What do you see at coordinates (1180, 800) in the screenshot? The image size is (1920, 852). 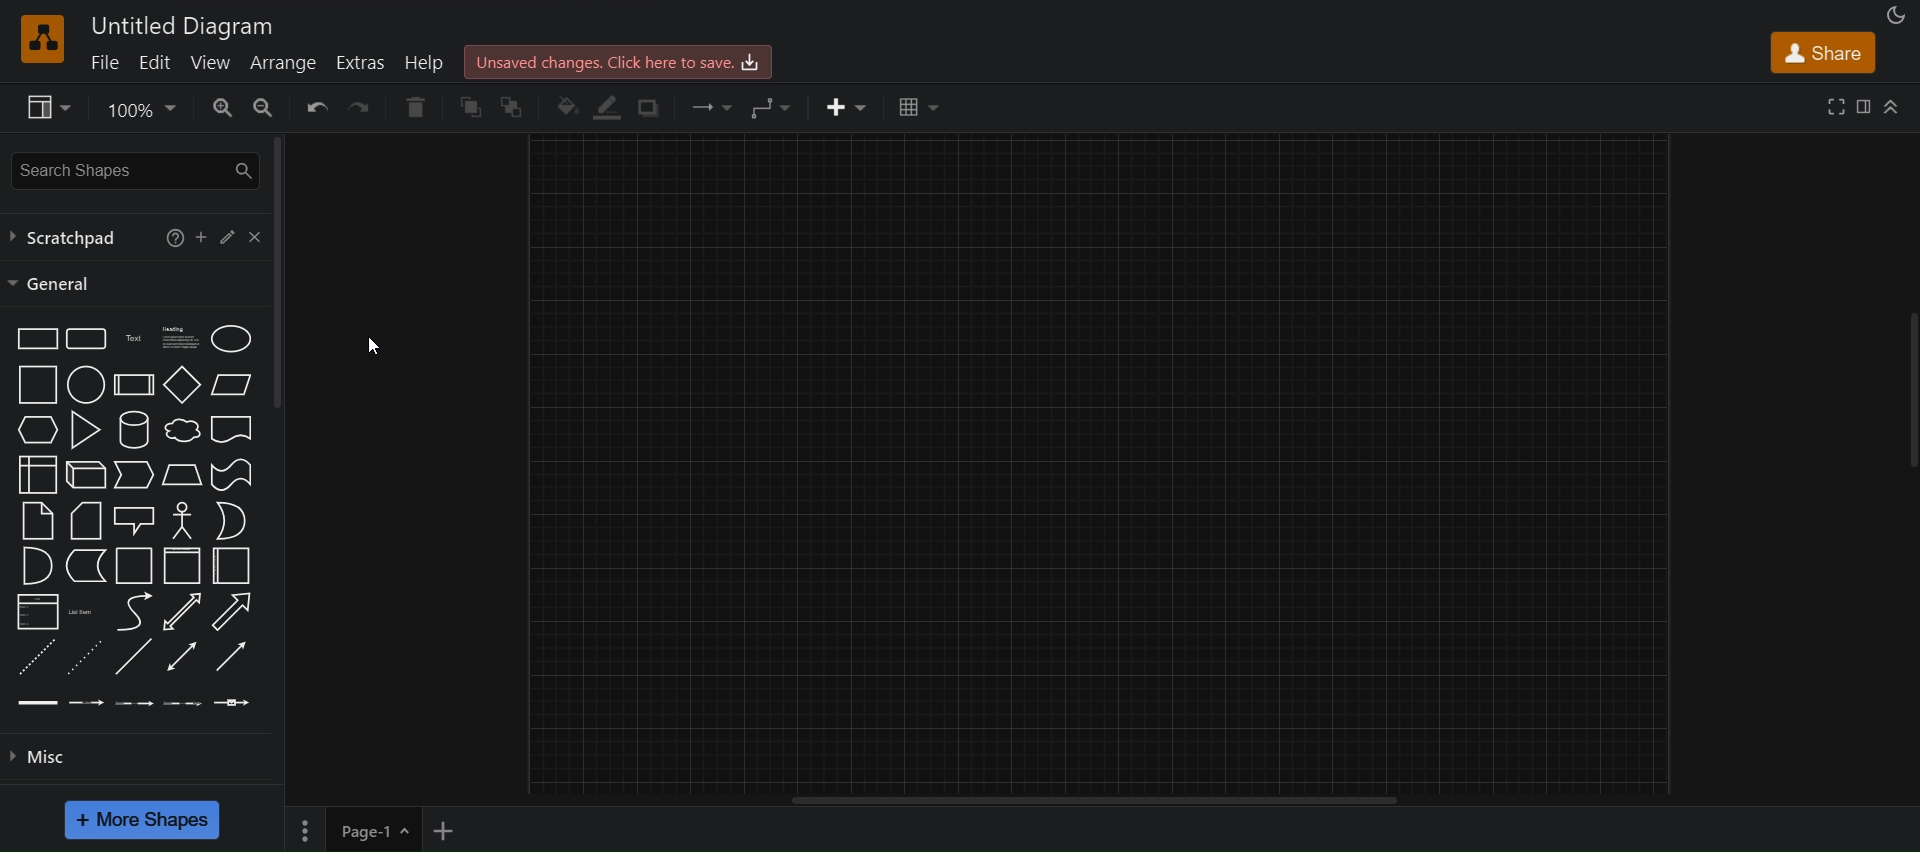 I see `vertical scroll bar` at bounding box center [1180, 800].